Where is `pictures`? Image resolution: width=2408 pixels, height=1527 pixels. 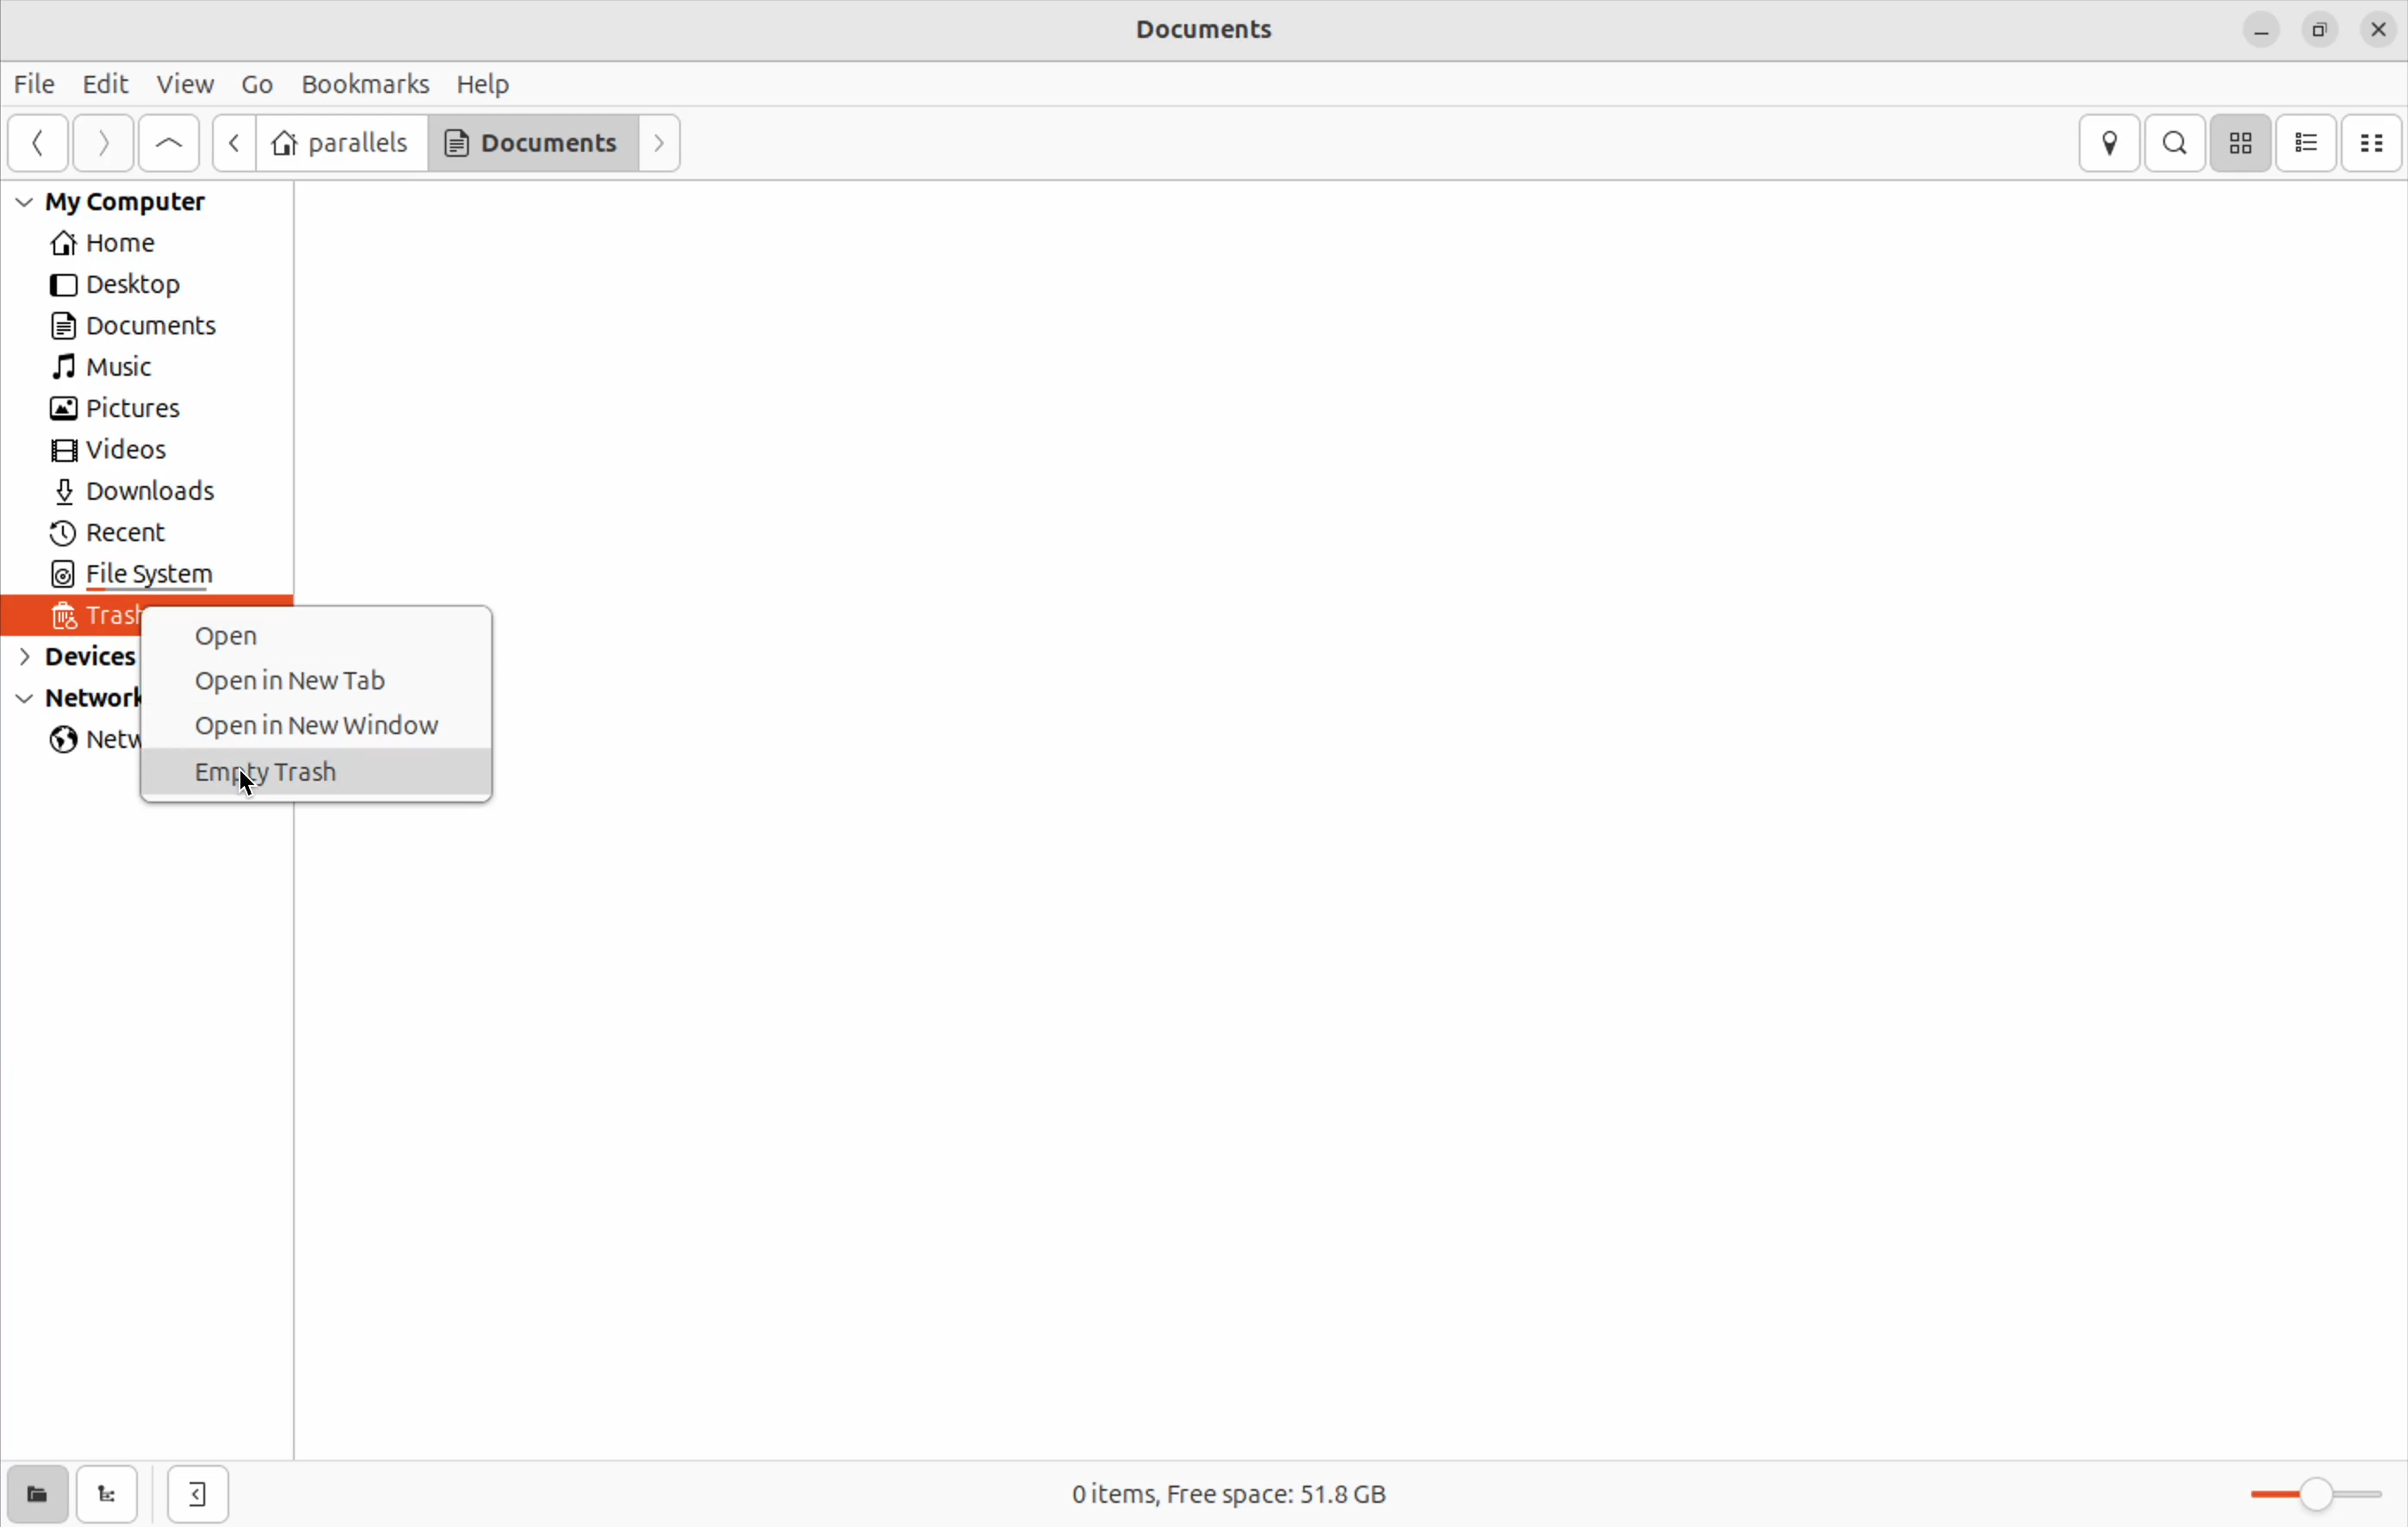 pictures is located at coordinates (127, 410).